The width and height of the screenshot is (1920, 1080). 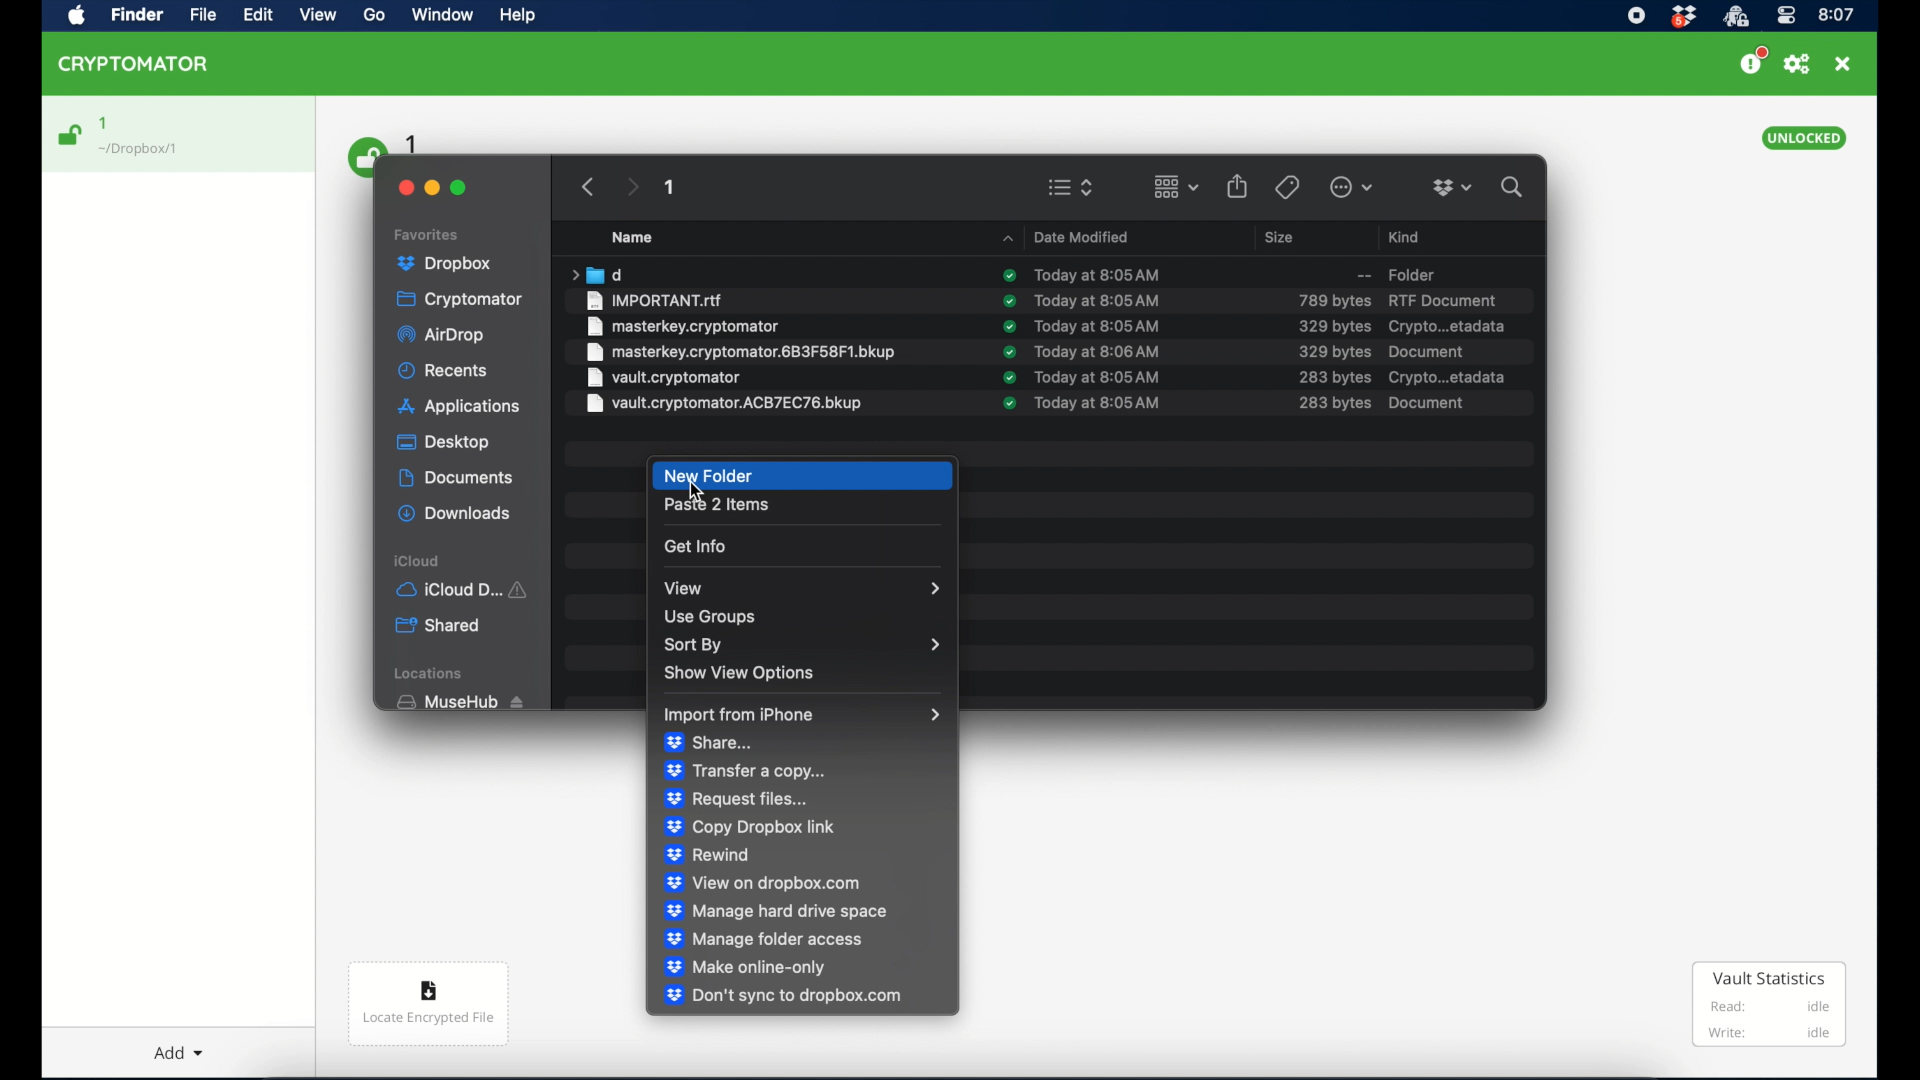 I want to click on tags, so click(x=1286, y=186).